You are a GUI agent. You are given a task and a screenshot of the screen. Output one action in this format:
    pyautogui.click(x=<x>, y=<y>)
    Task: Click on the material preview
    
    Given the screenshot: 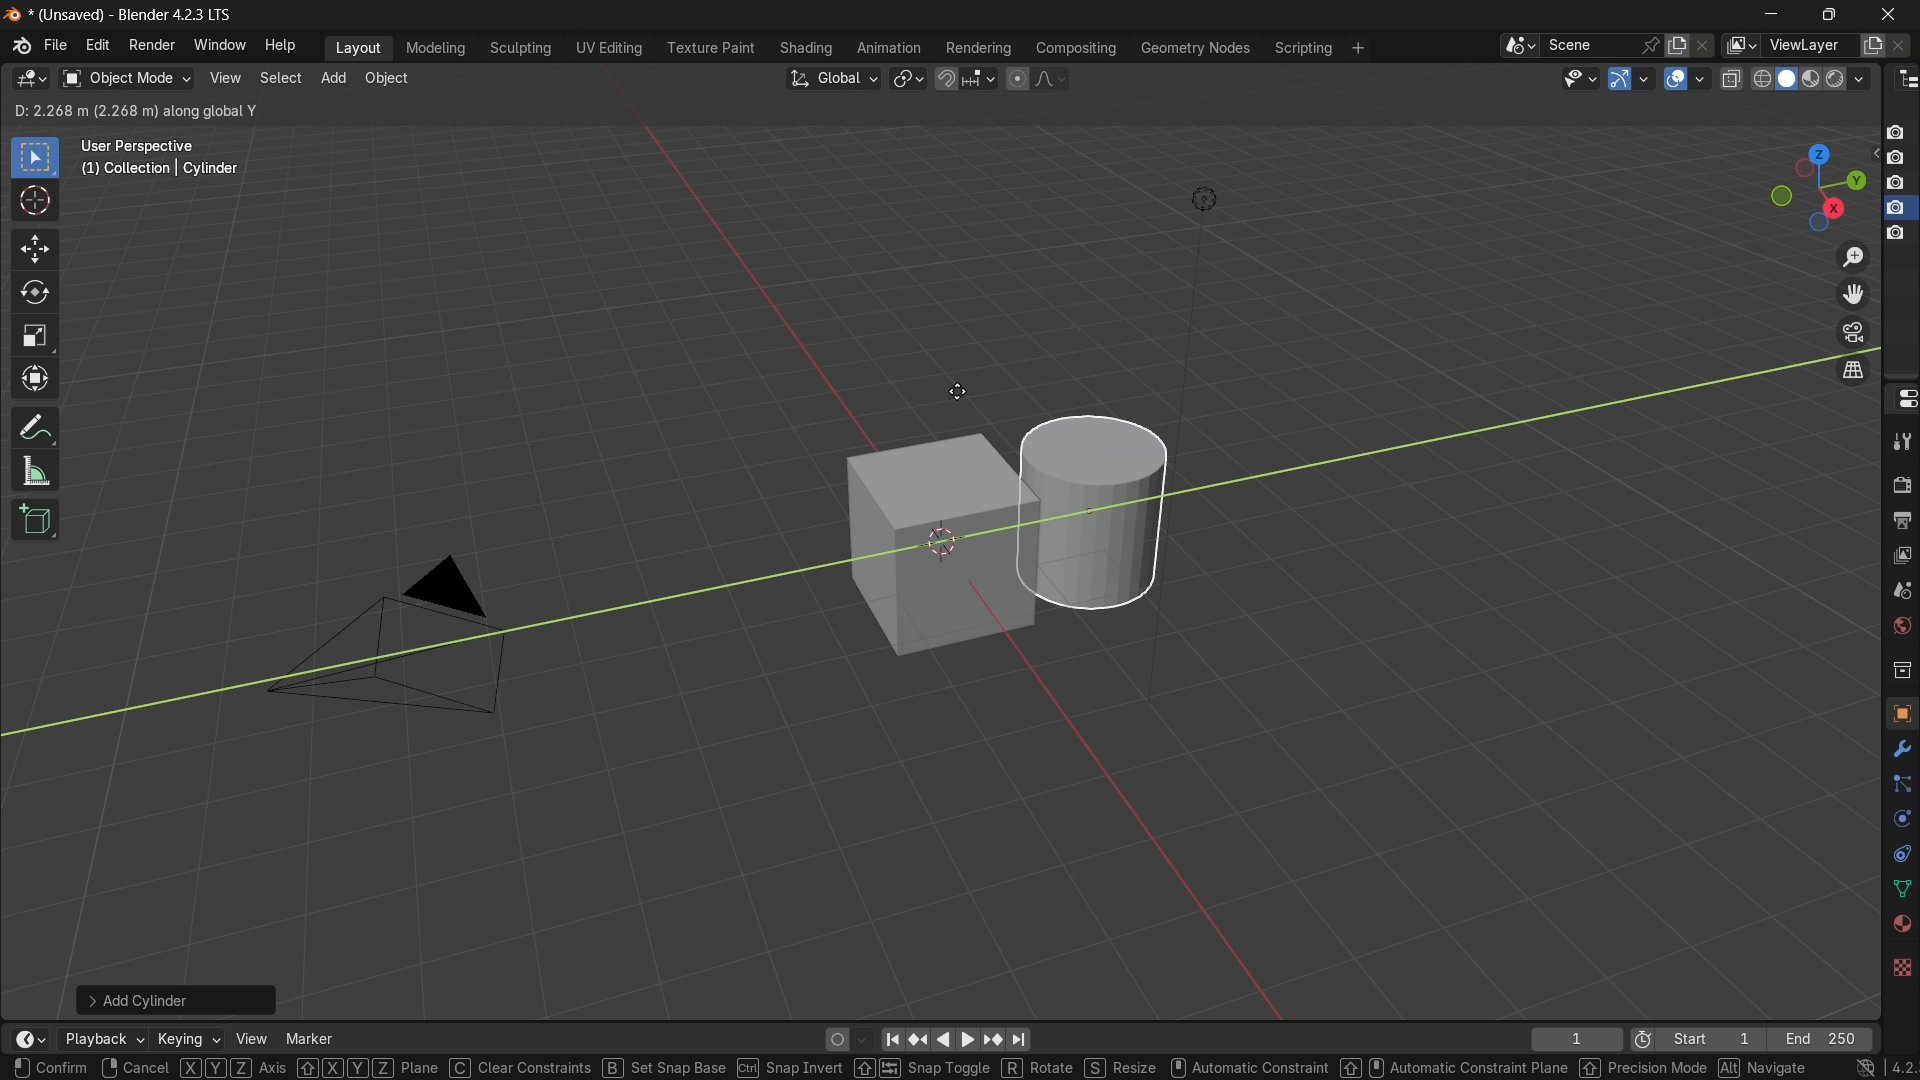 What is the action you would take?
    pyautogui.click(x=1815, y=80)
    